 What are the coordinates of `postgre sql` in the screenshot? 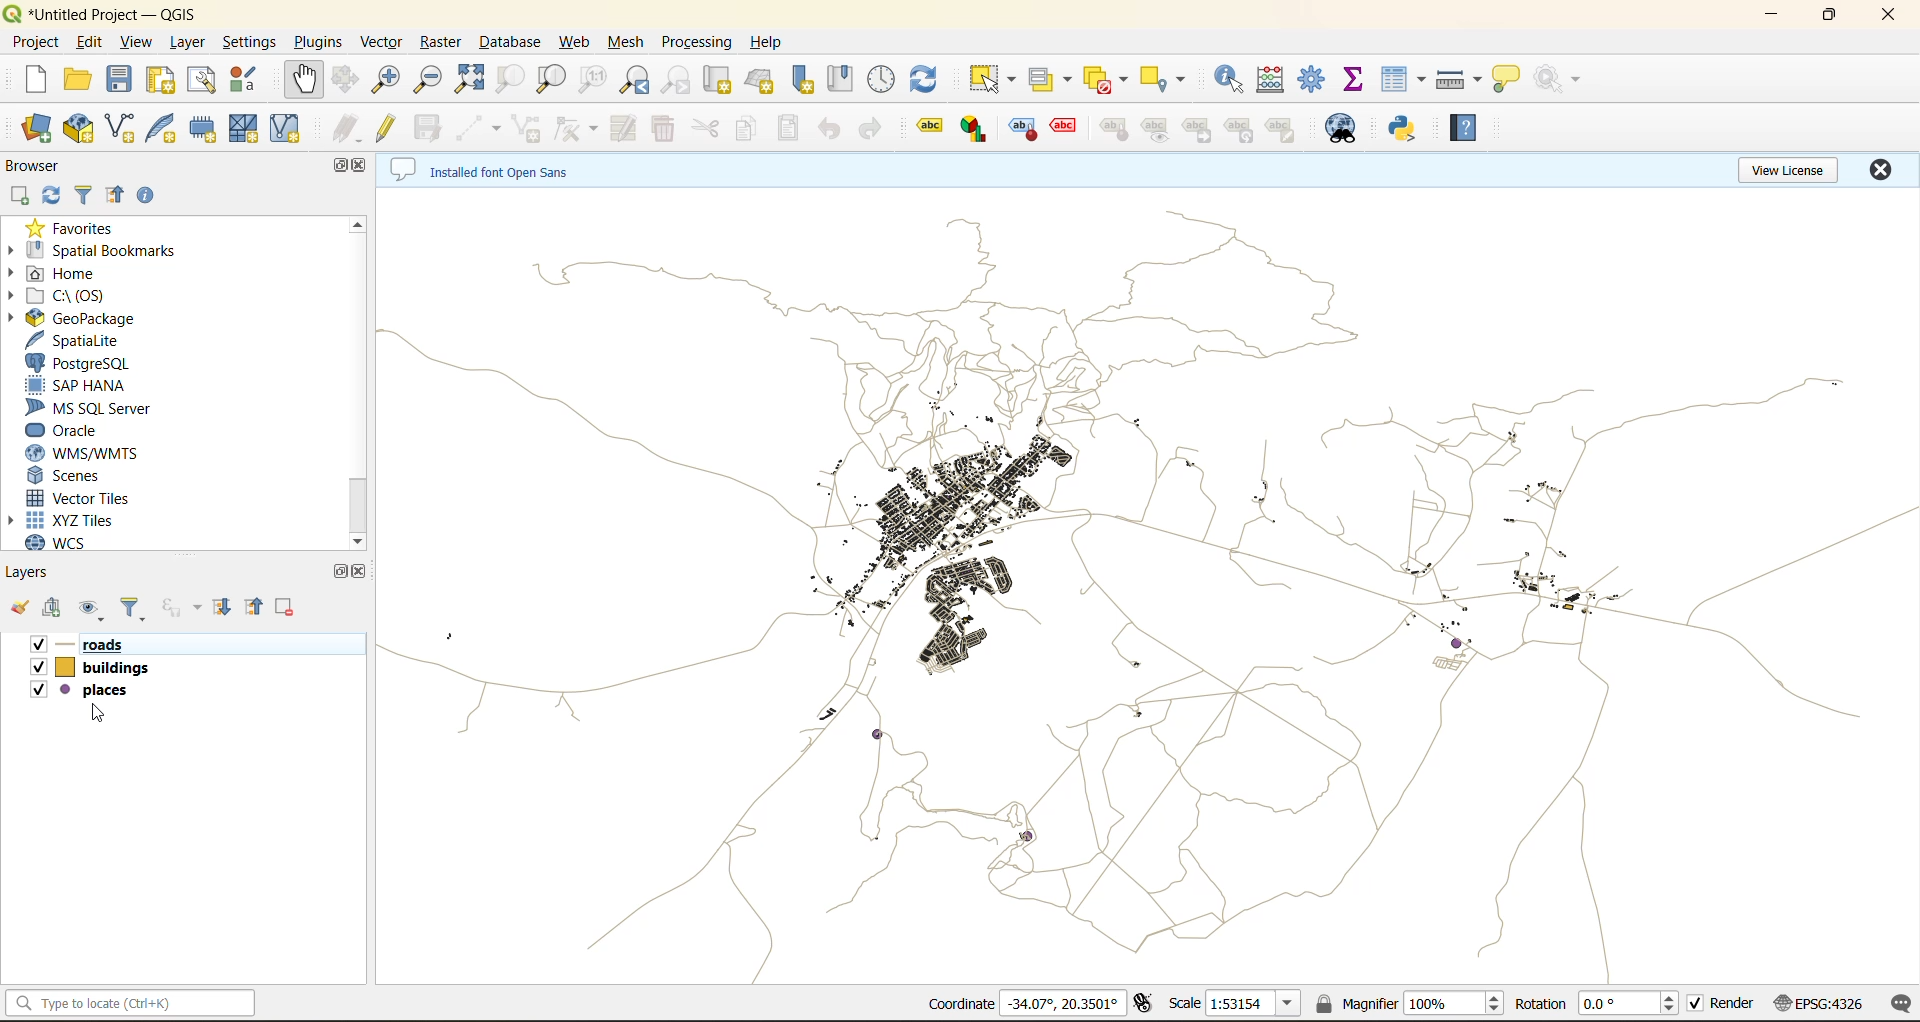 It's located at (88, 362).